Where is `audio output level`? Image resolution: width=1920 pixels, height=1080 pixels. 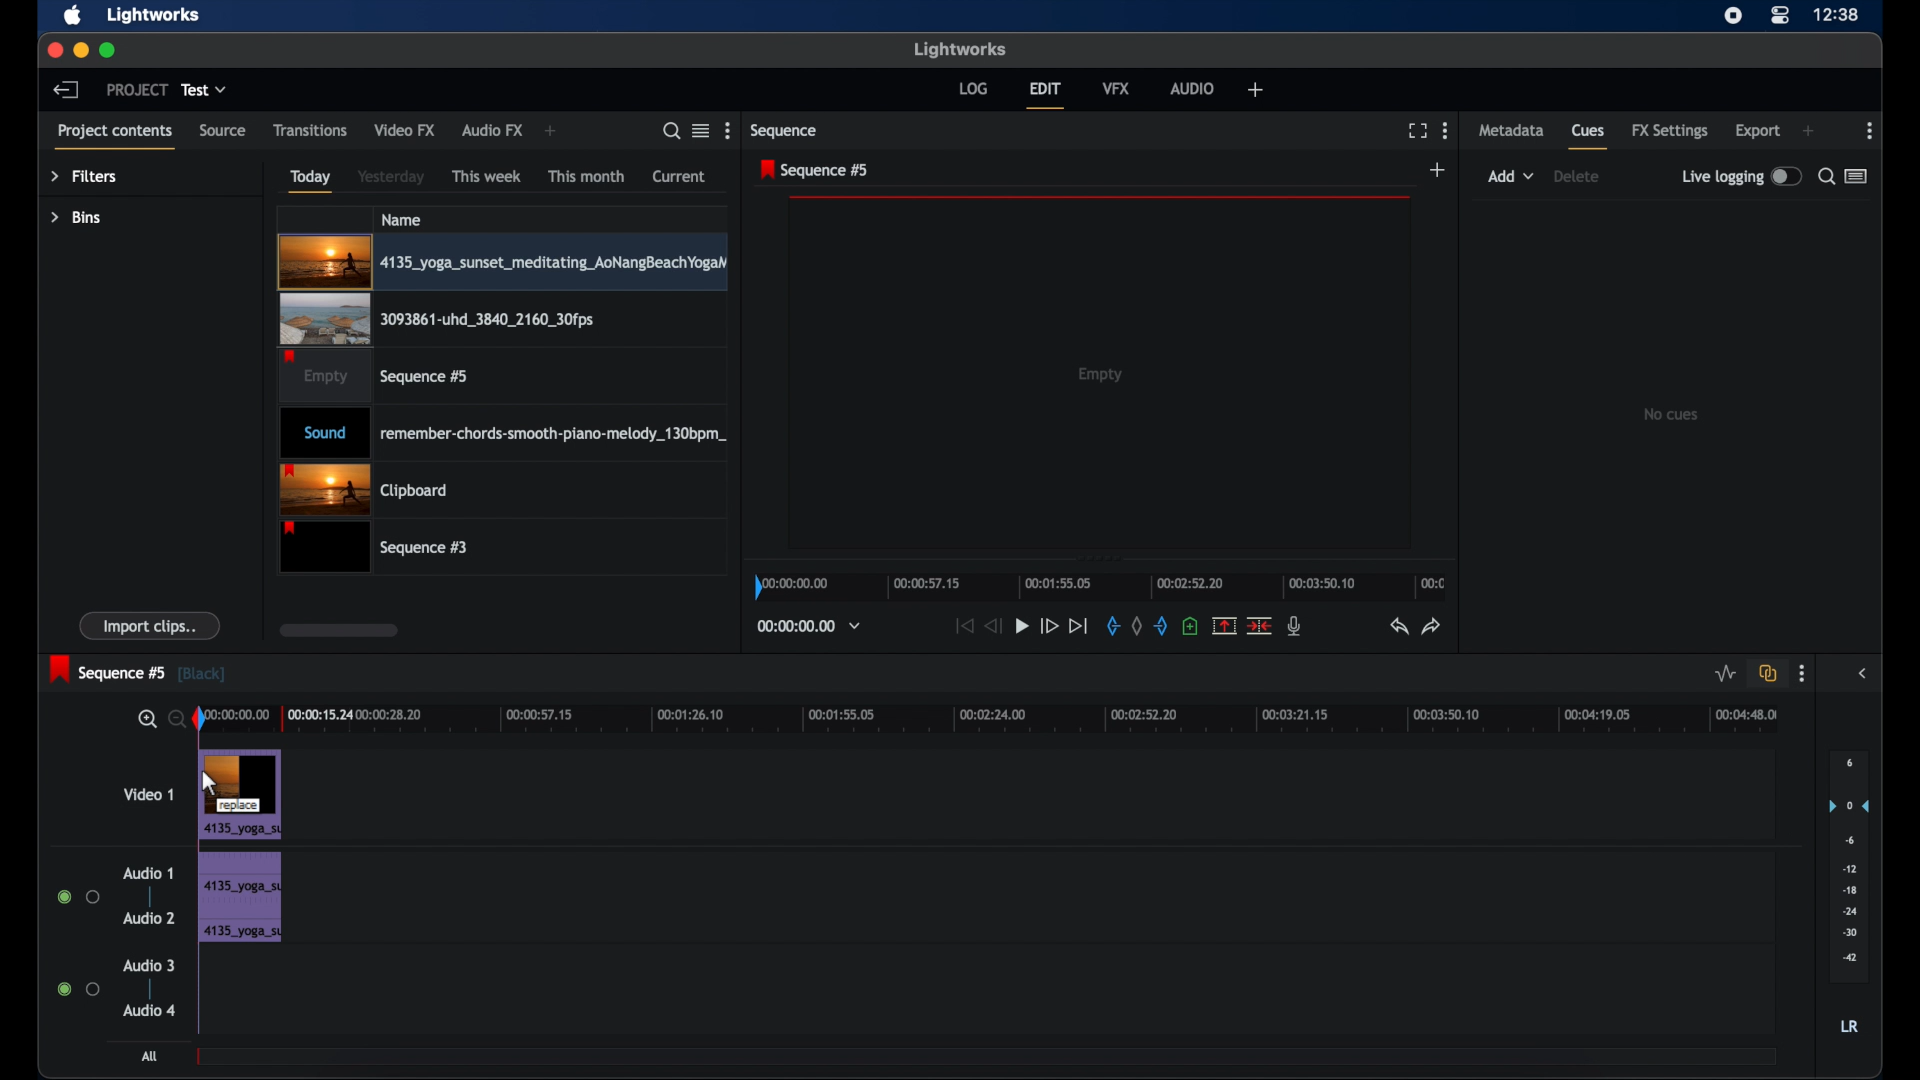 audio output level is located at coordinates (1849, 860).